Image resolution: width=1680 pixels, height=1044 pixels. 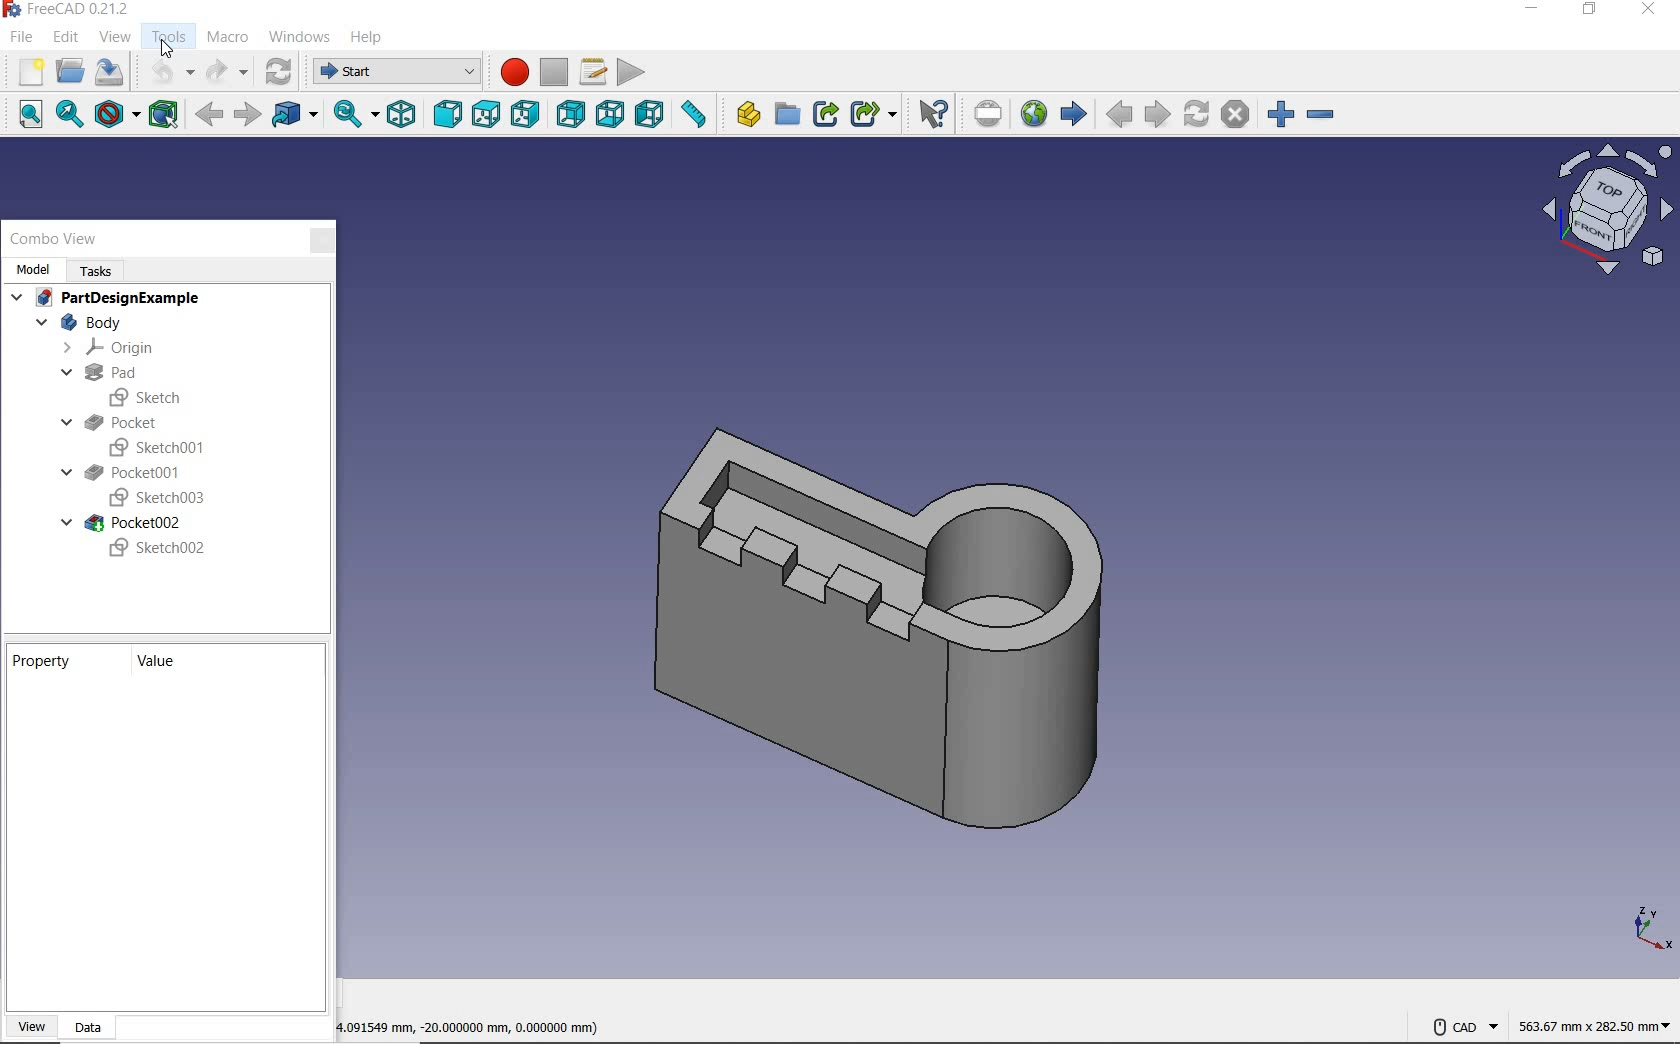 What do you see at coordinates (1590, 1019) in the screenshot?
I see `563.67 mm x 282.50 mm (Dimensions)` at bounding box center [1590, 1019].